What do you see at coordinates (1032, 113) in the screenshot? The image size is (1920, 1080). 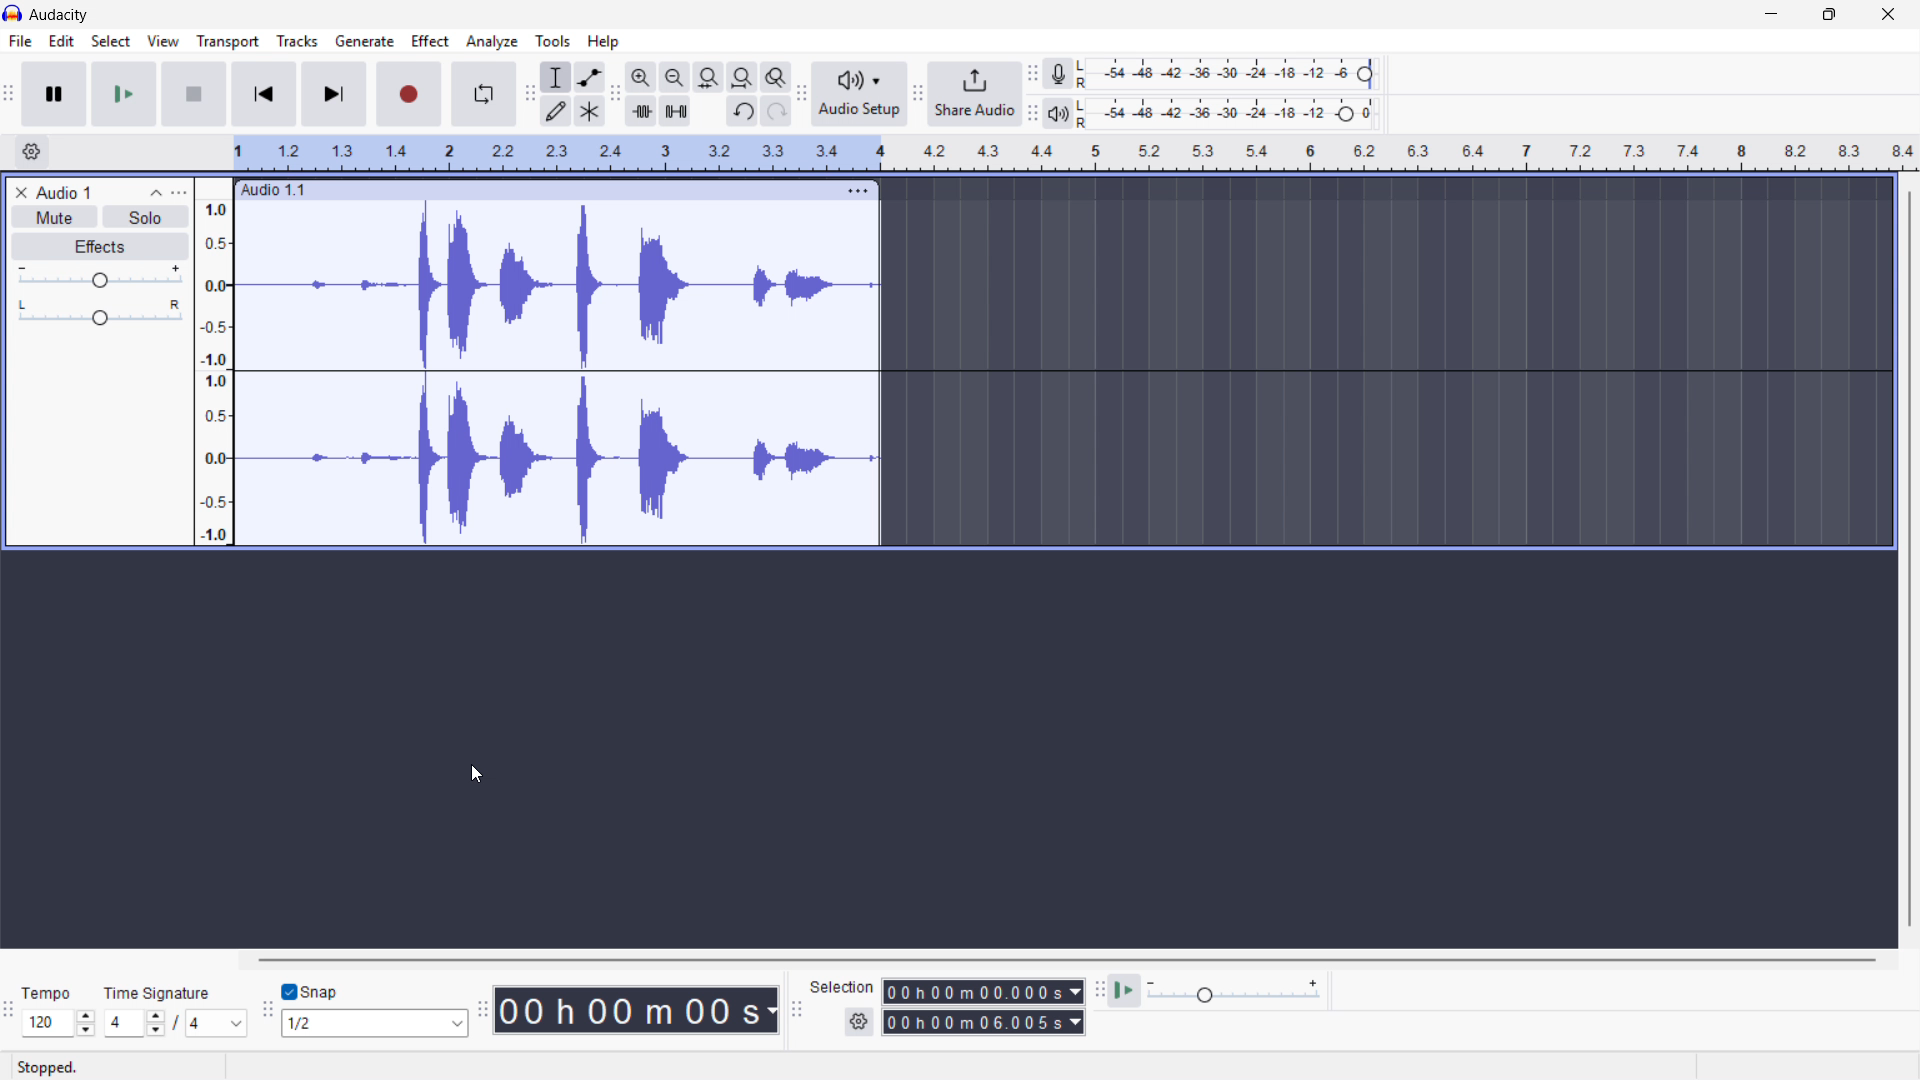 I see `Playback metre toolbar` at bounding box center [1032, 113].